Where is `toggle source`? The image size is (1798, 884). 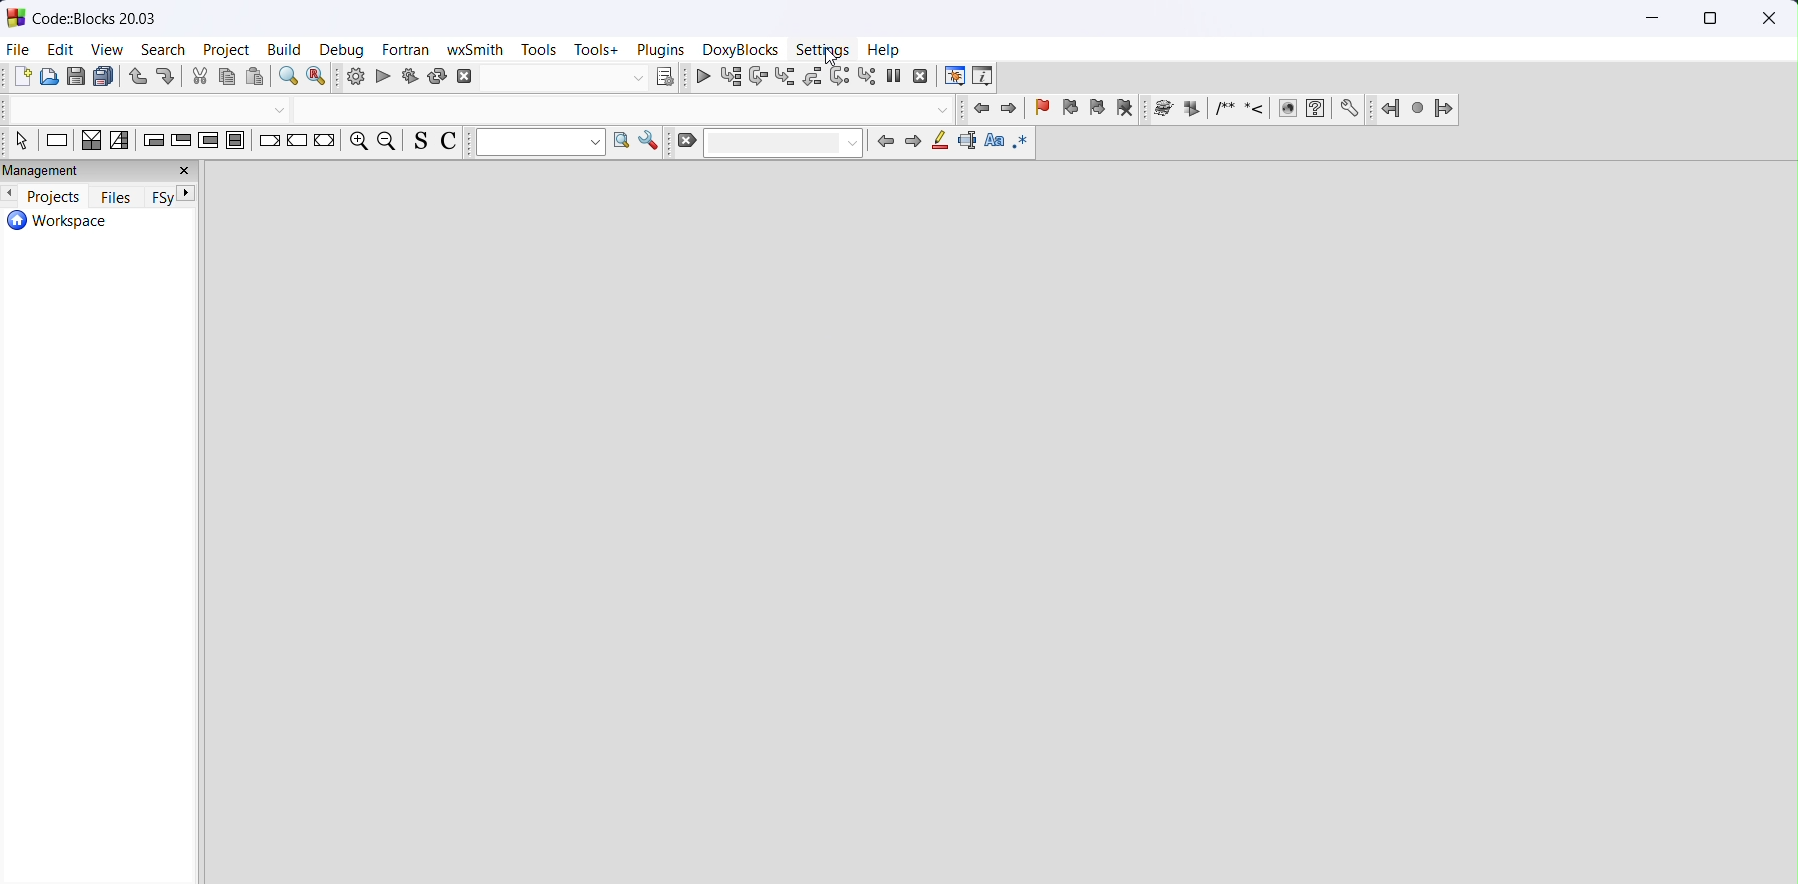
toggle source is located at coordinates (419, 141).